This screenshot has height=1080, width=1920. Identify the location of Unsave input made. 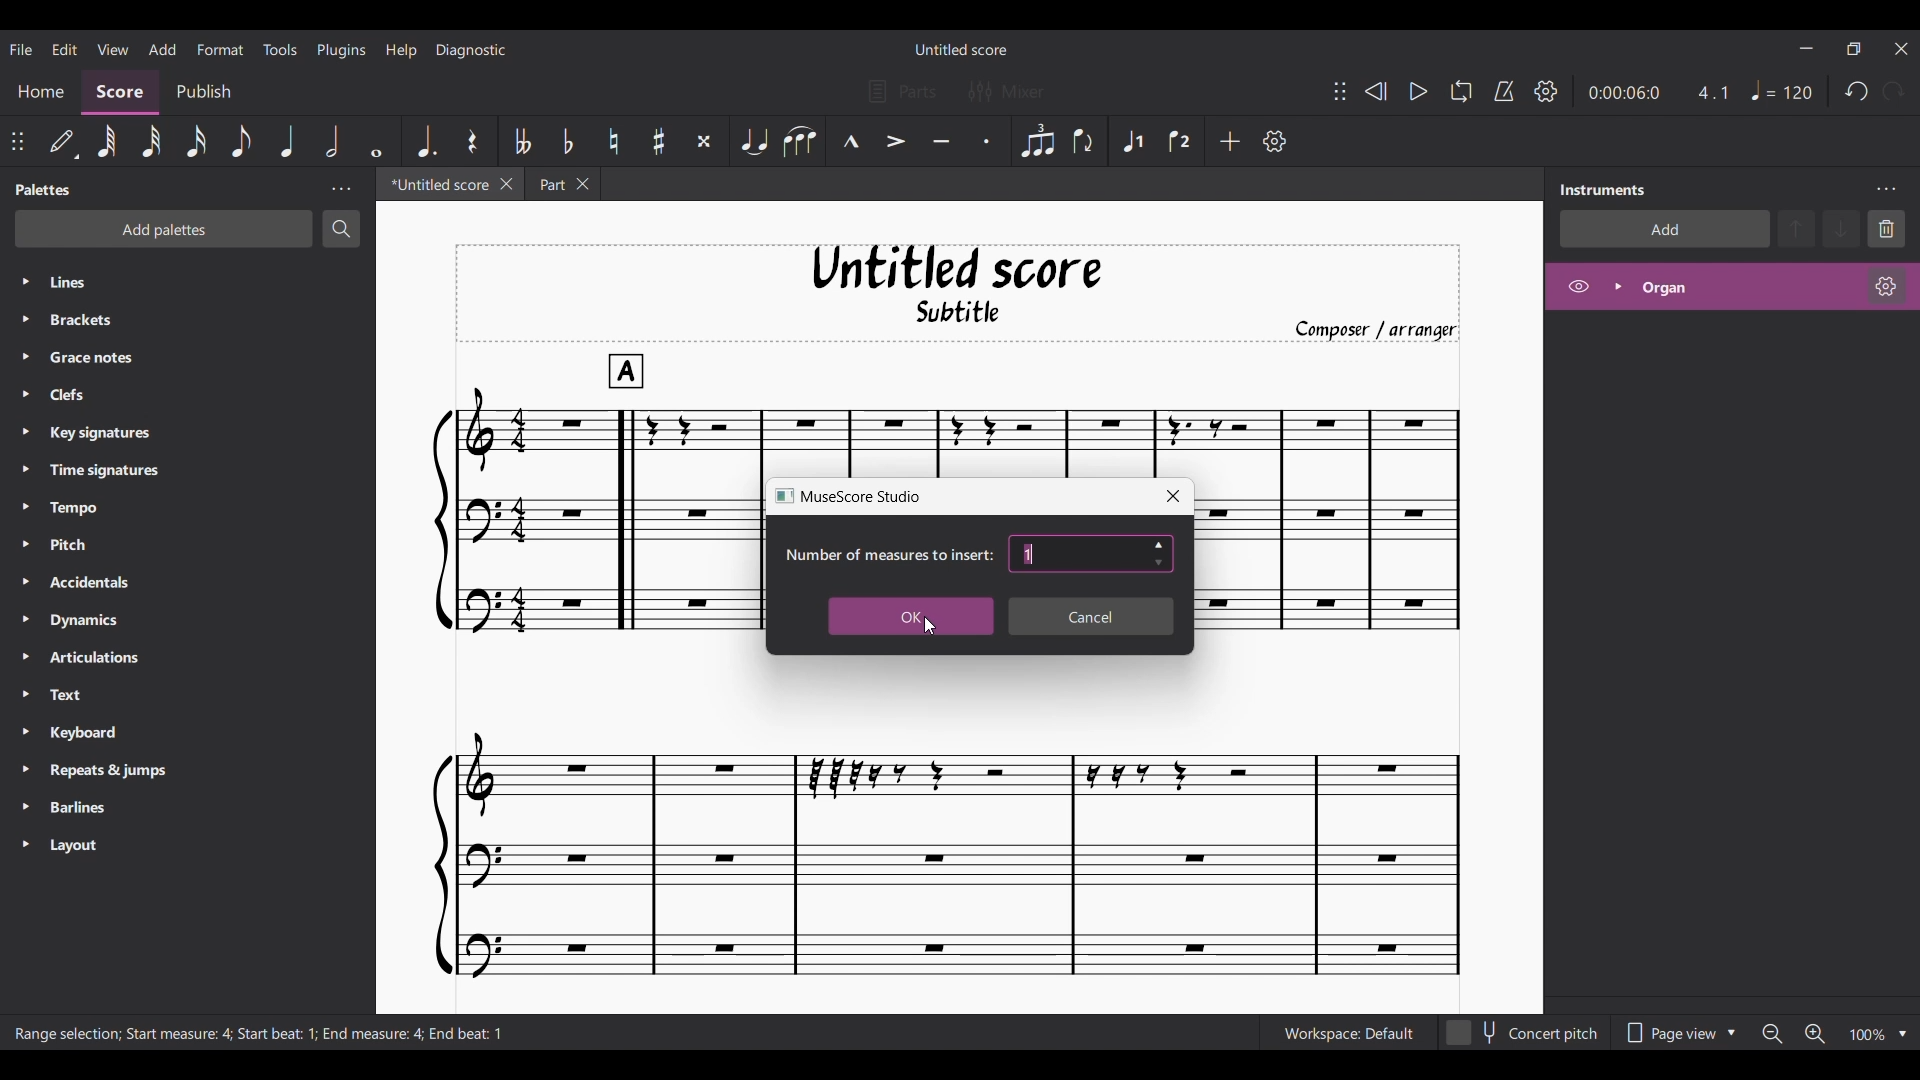
(1091, 617).